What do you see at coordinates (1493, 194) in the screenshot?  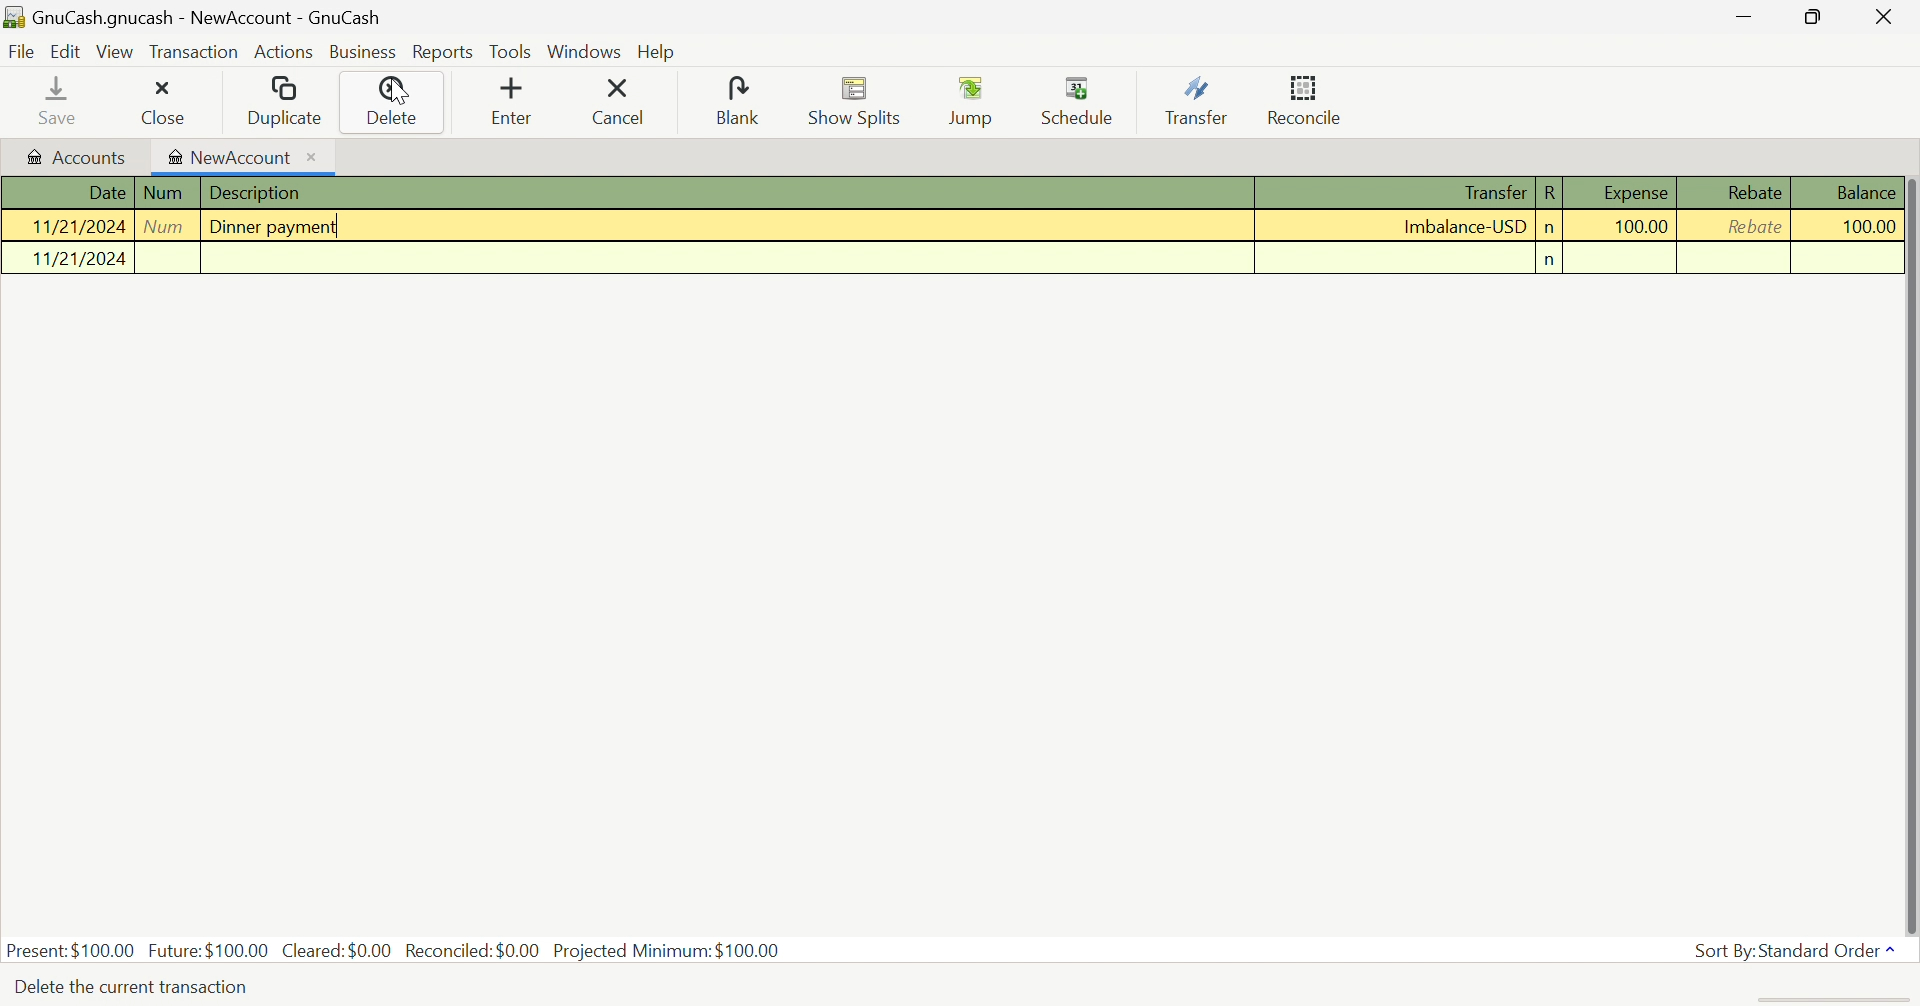 I see `Transfer` at bounding box center [1493, 194].